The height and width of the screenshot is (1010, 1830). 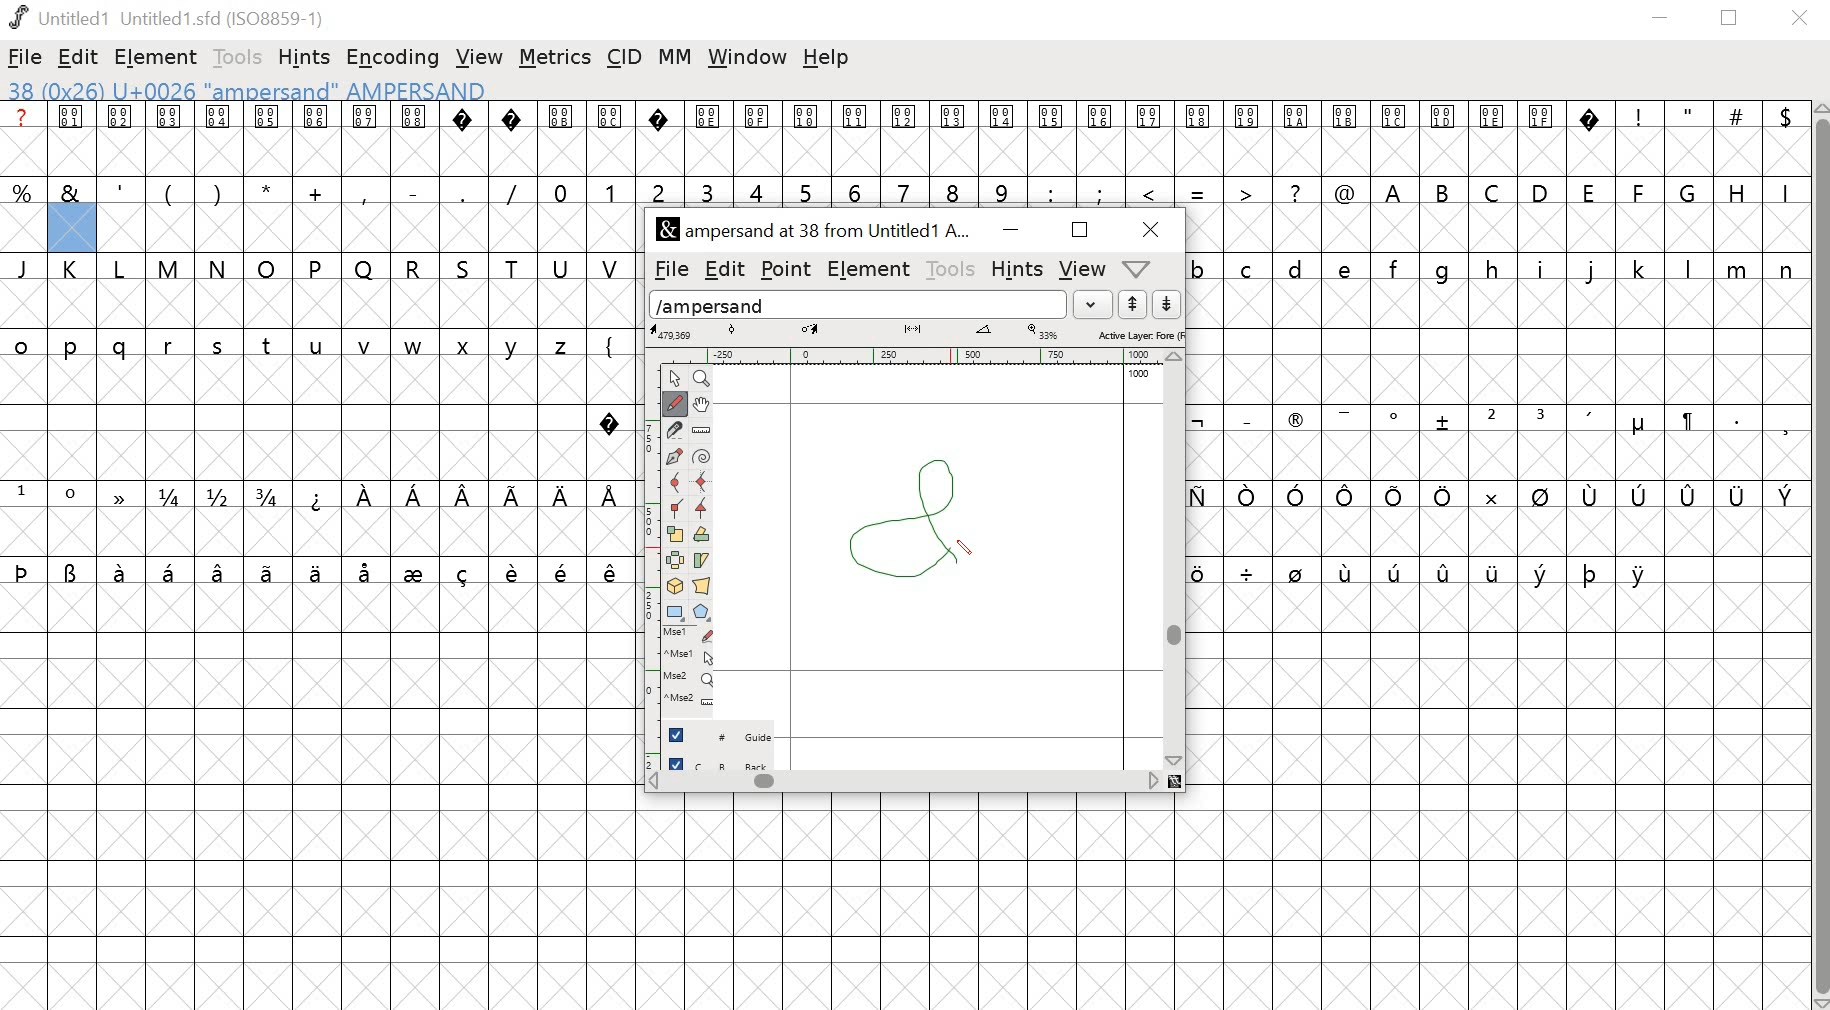 What do you see at coordinates (1248, 496) in the screenshot?
I see `symbol` at bounding box center [1248, 496].